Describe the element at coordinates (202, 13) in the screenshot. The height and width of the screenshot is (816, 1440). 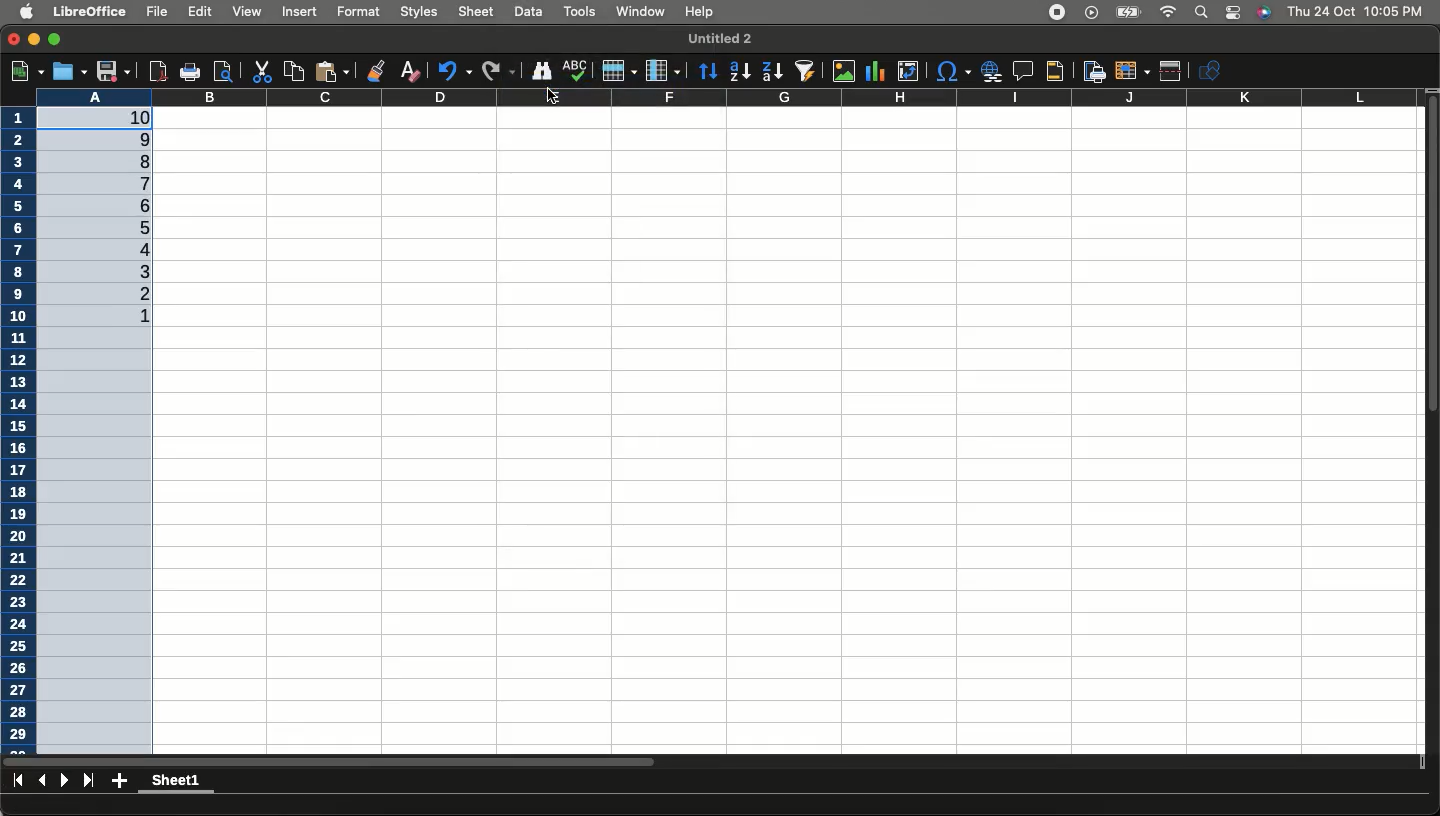
I see `Edit` at that location.